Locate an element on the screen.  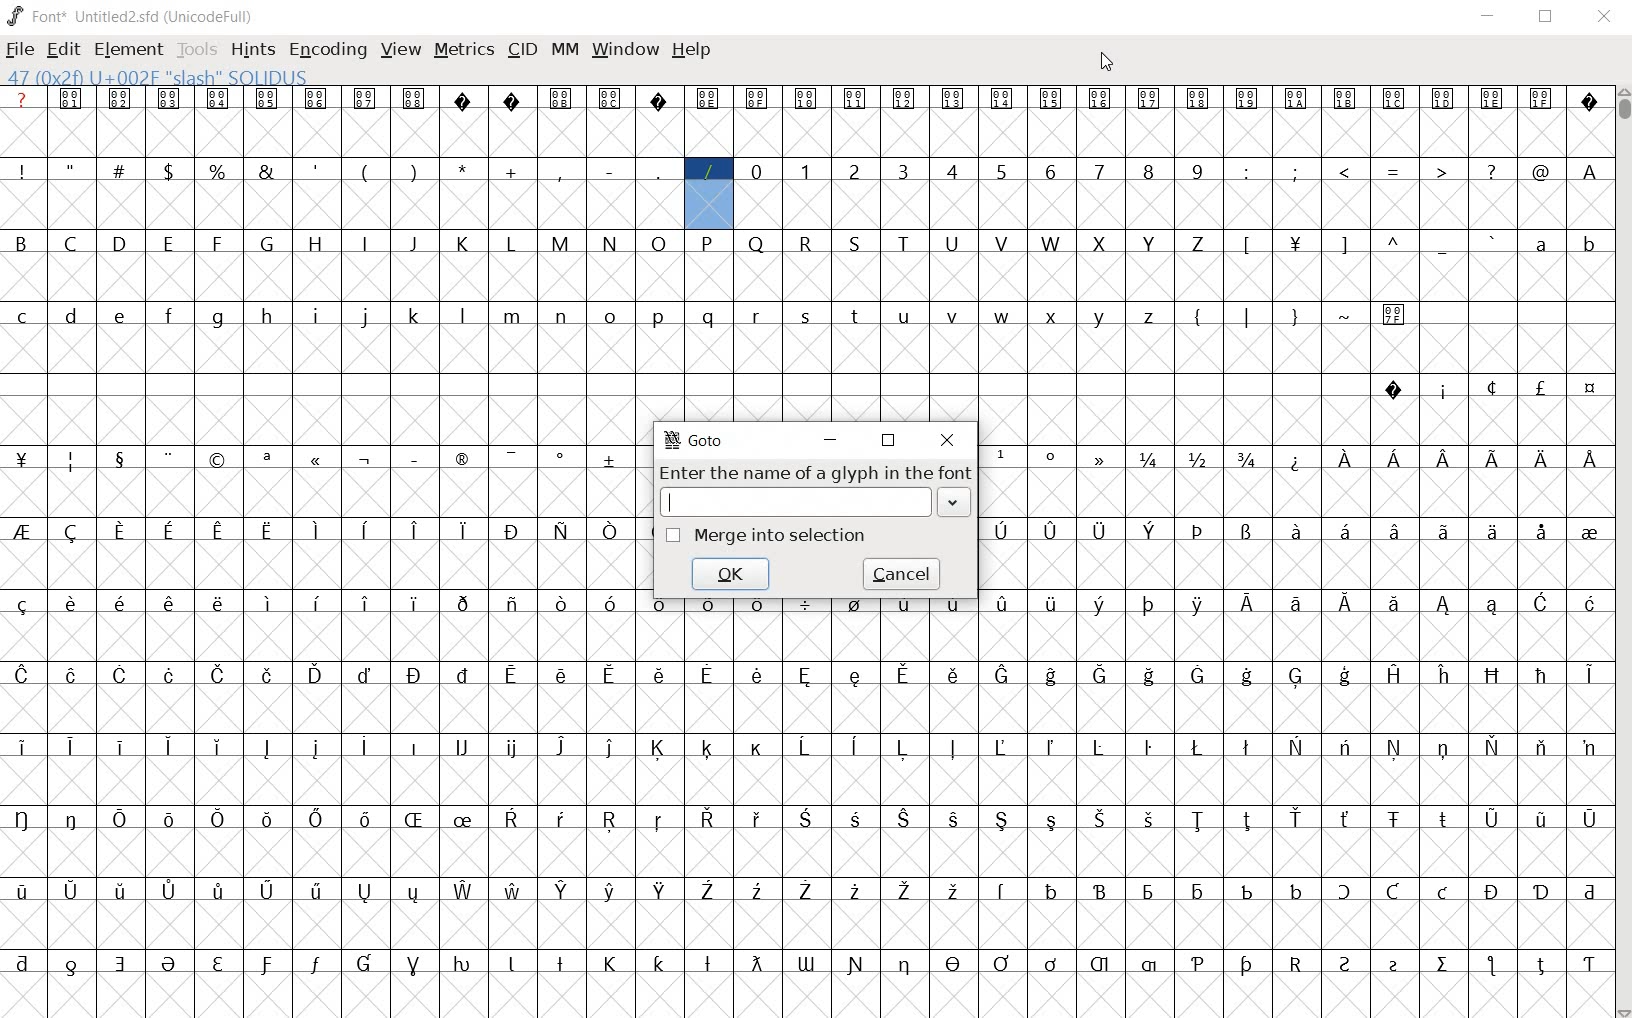
glyph is located at coordinates (220, 675).